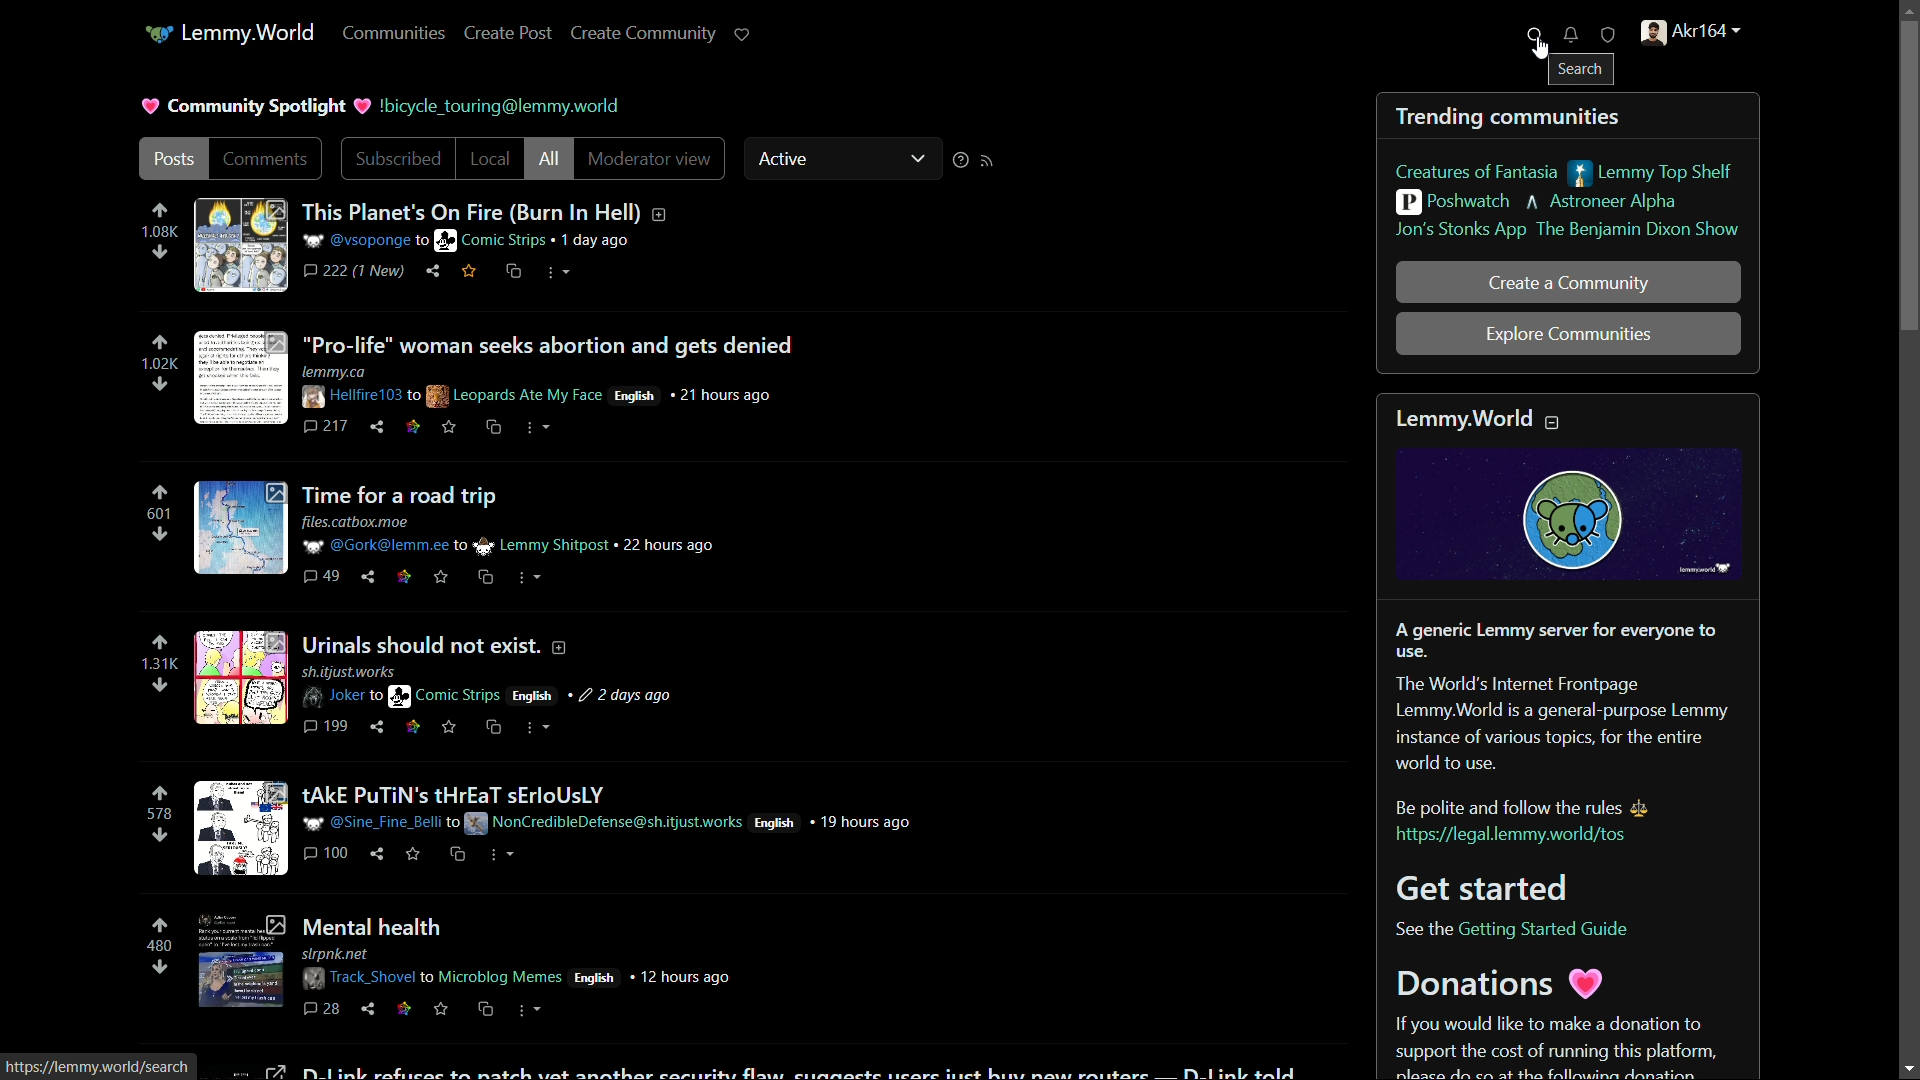 This screenshot has width=1920, height=1080. I want to click on subscribed, so click(398, 160).